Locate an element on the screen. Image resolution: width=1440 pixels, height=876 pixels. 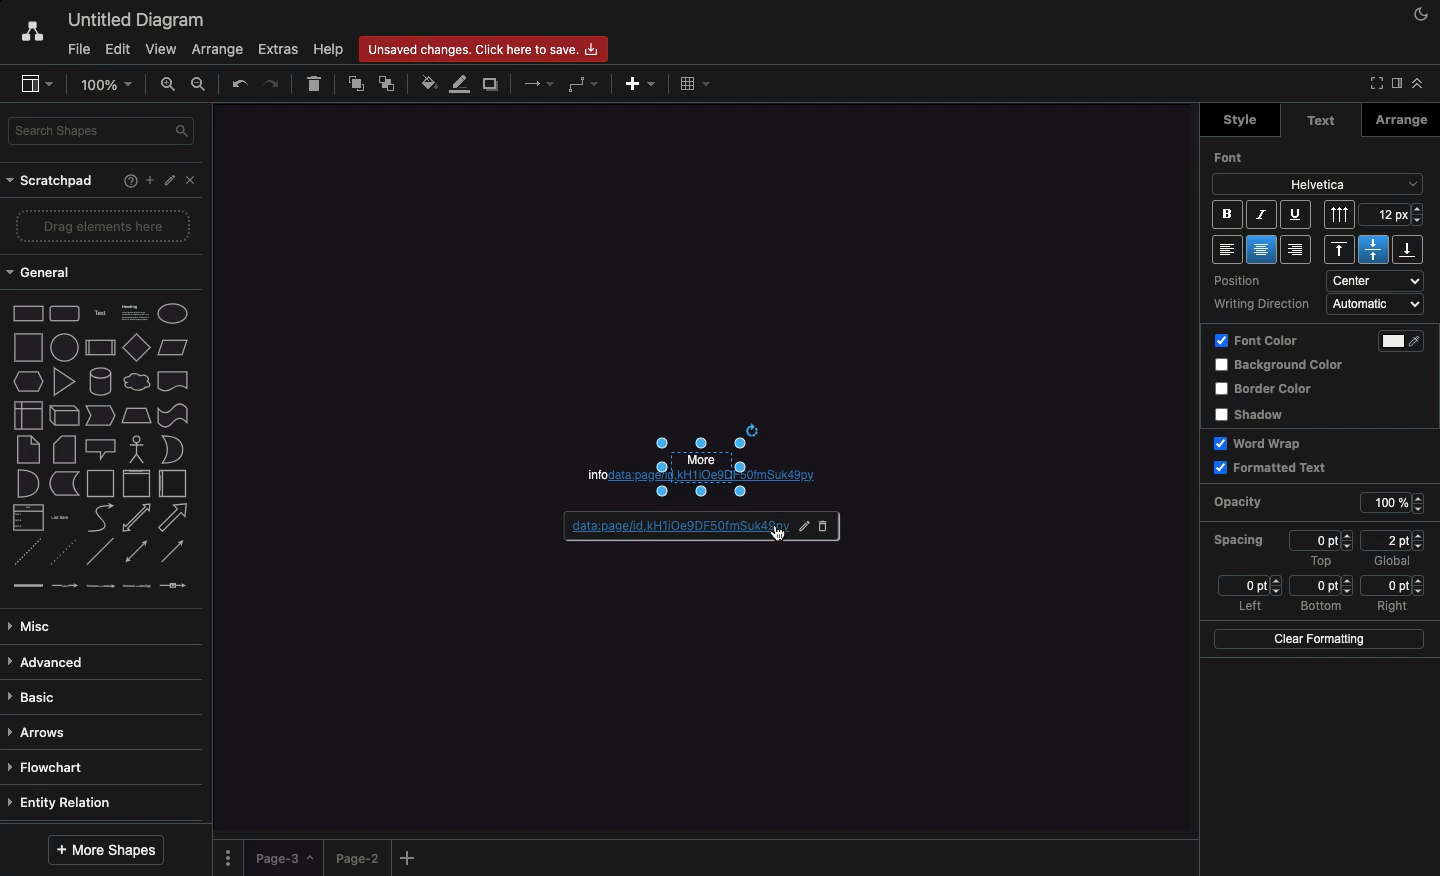
Edit is located at coordinates (171, 181).